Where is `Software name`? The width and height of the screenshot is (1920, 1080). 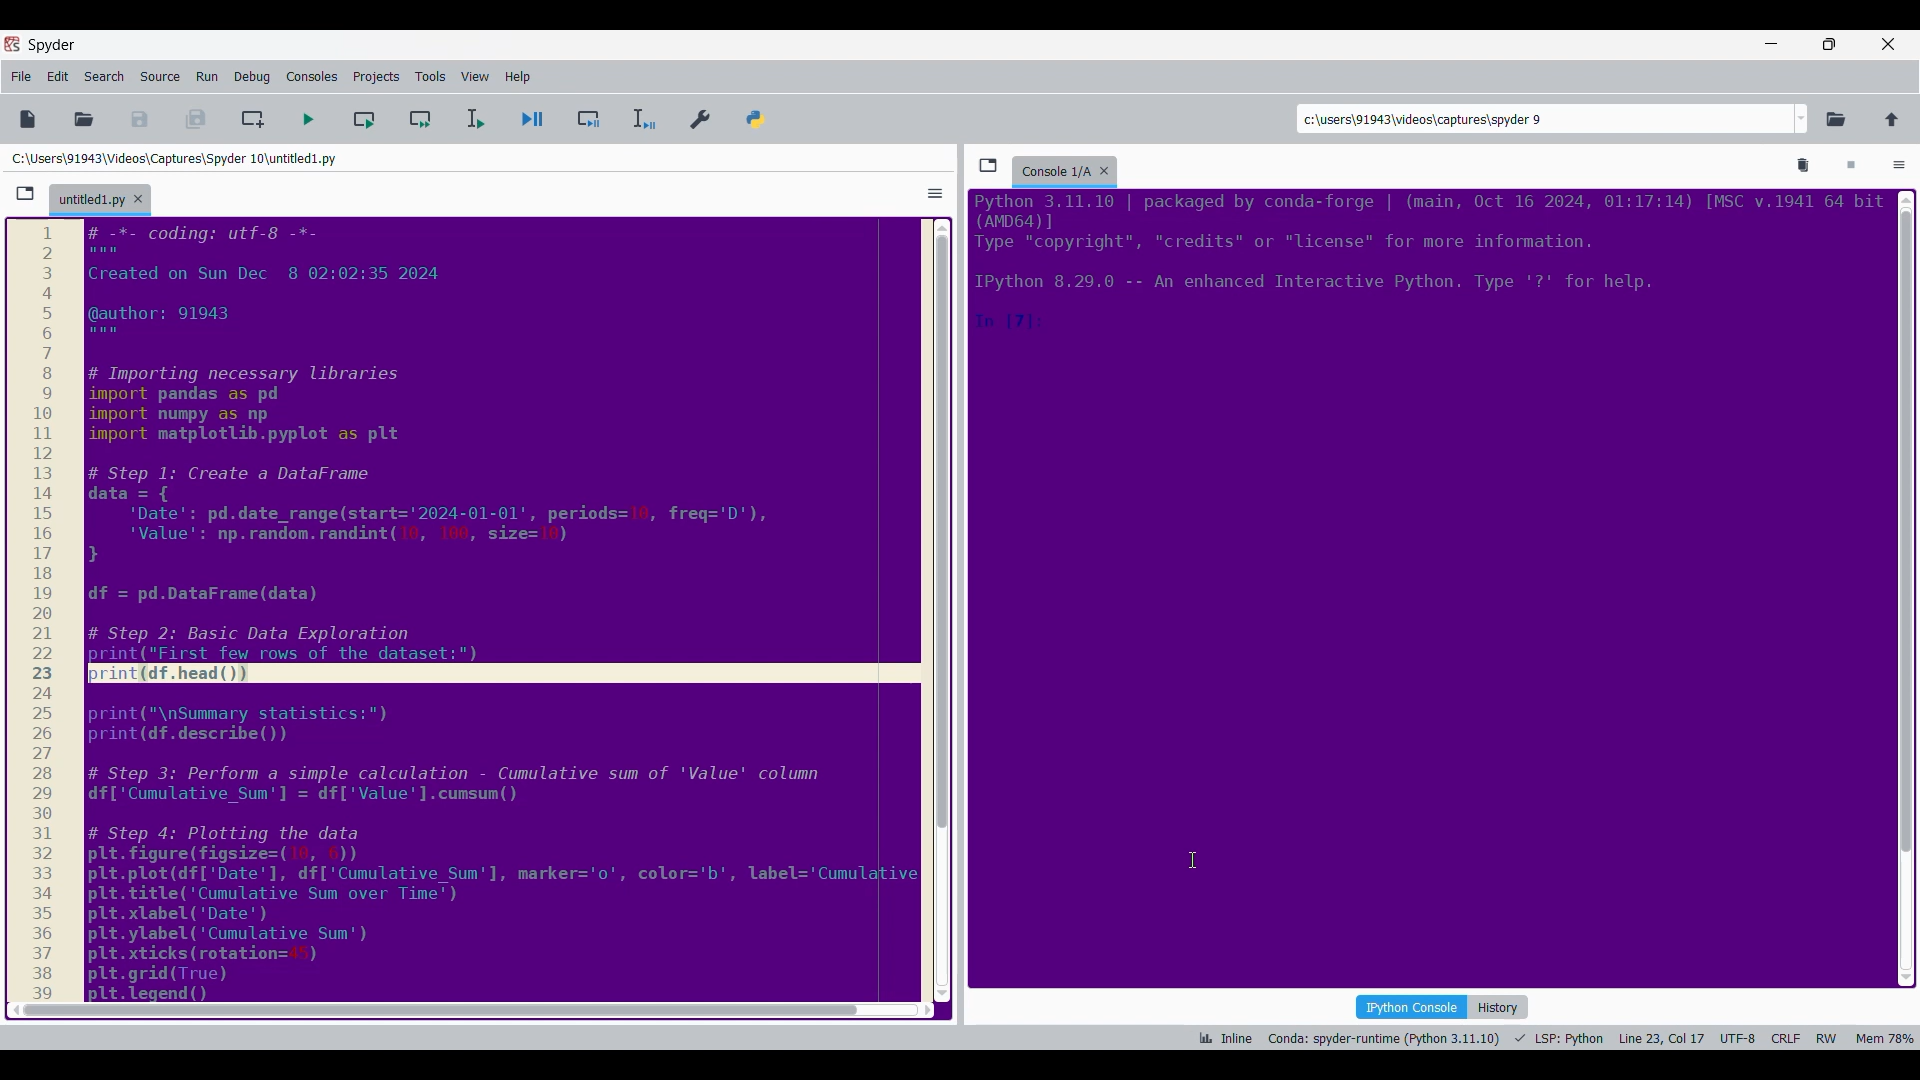
Software name is located at coordinates (52, 45).